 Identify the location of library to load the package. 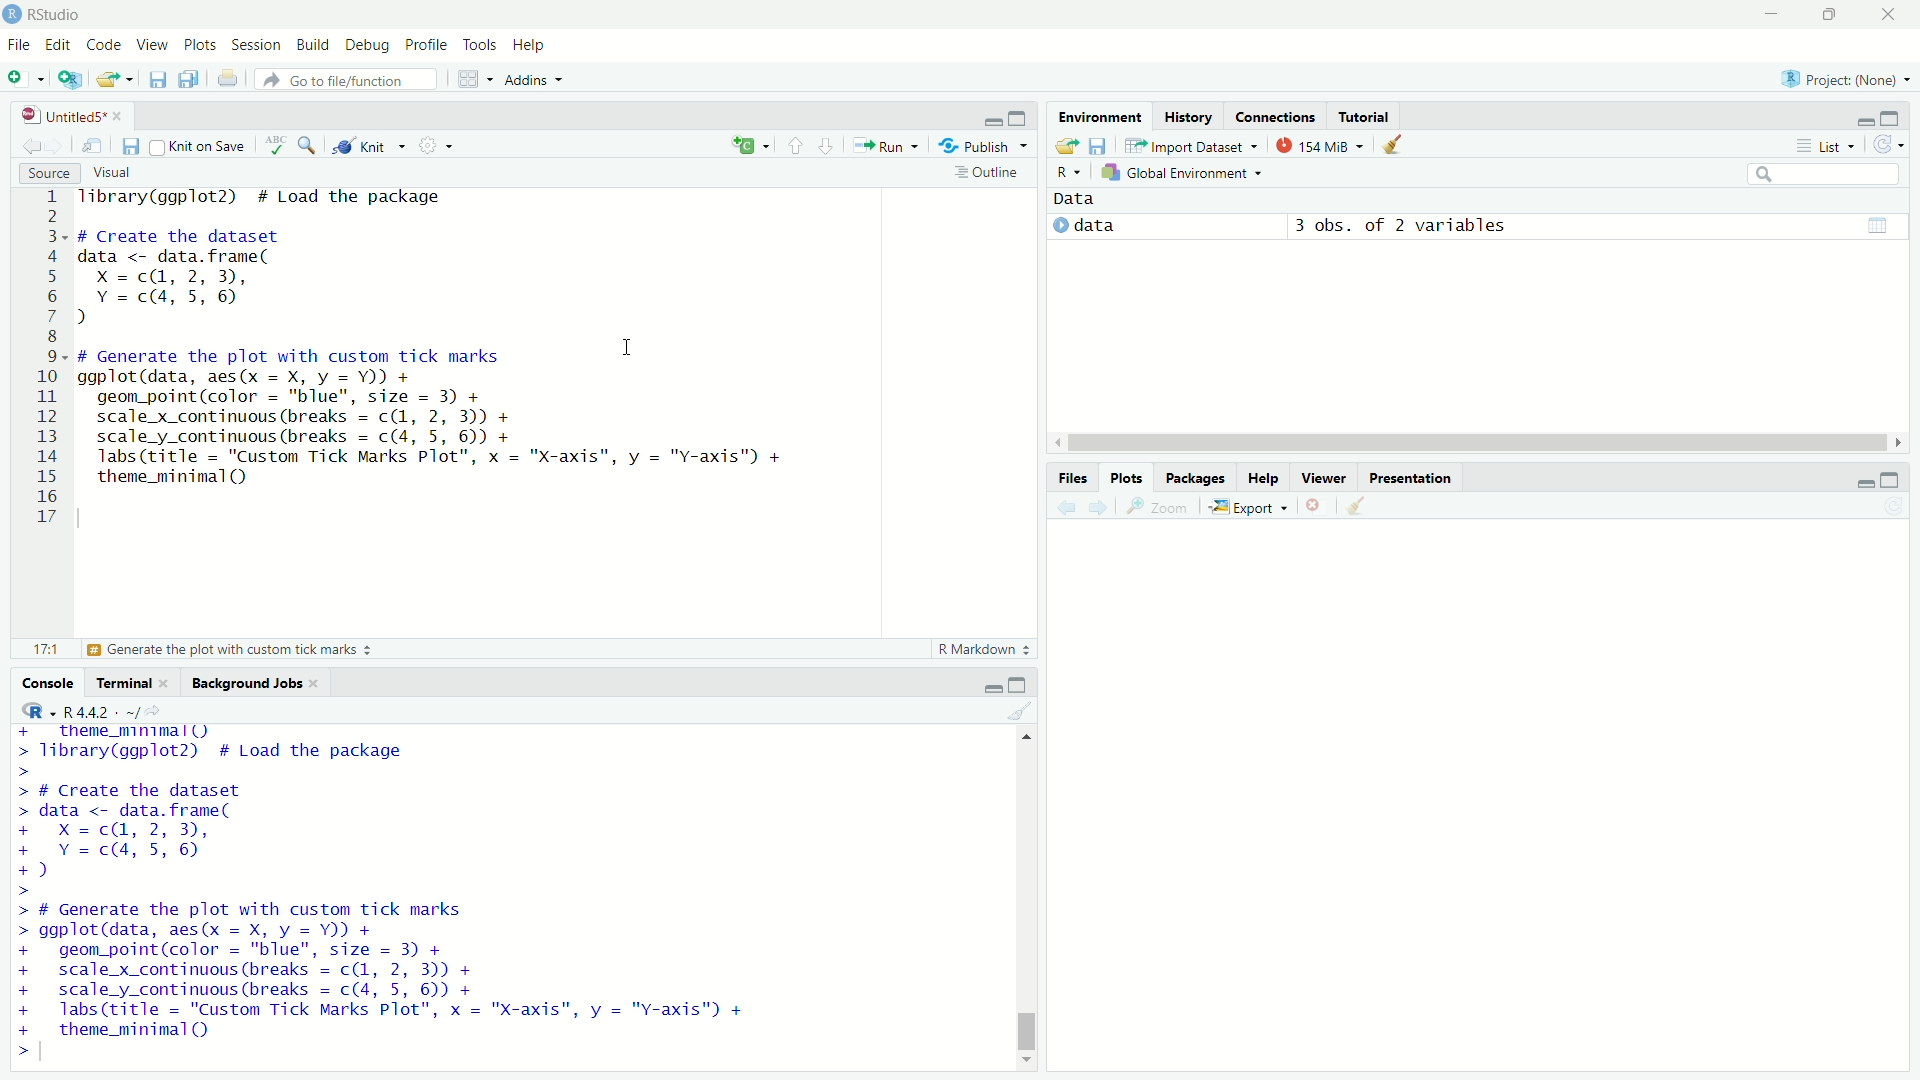
(269, 743).